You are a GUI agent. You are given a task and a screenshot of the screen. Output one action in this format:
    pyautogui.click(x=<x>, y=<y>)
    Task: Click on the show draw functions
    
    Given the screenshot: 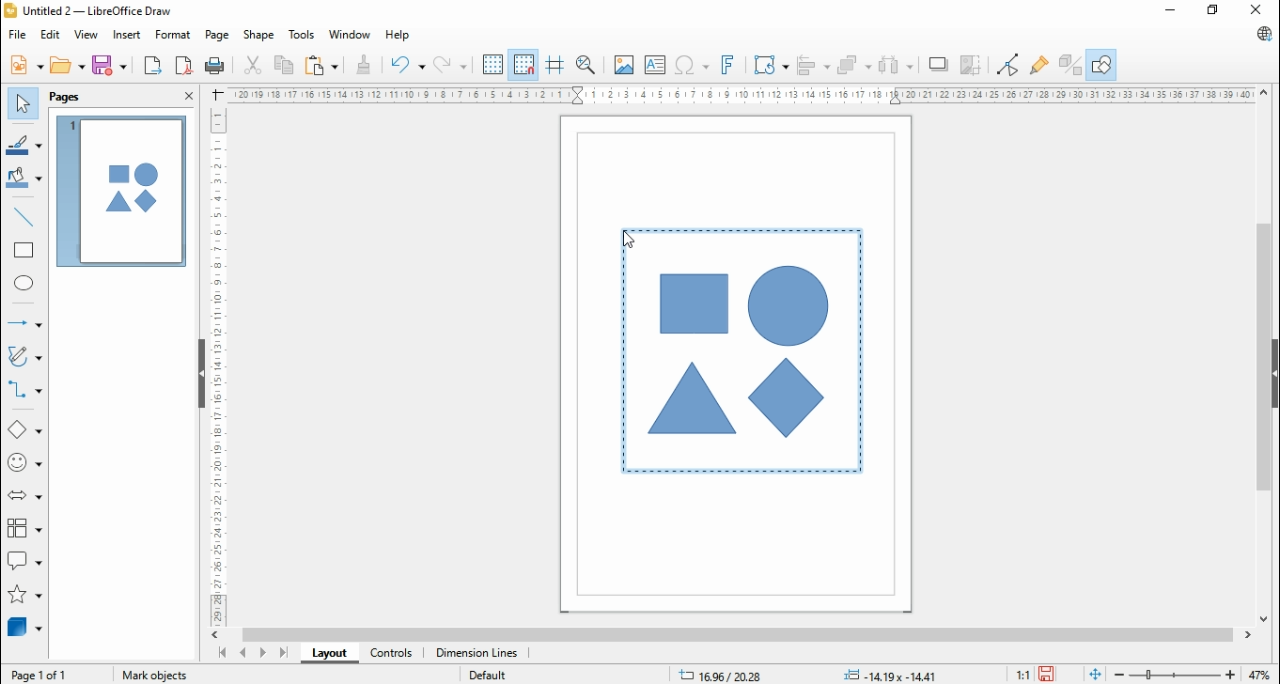 What is the action you would take?
    pyautogui.click(x=1104, y=62)
    